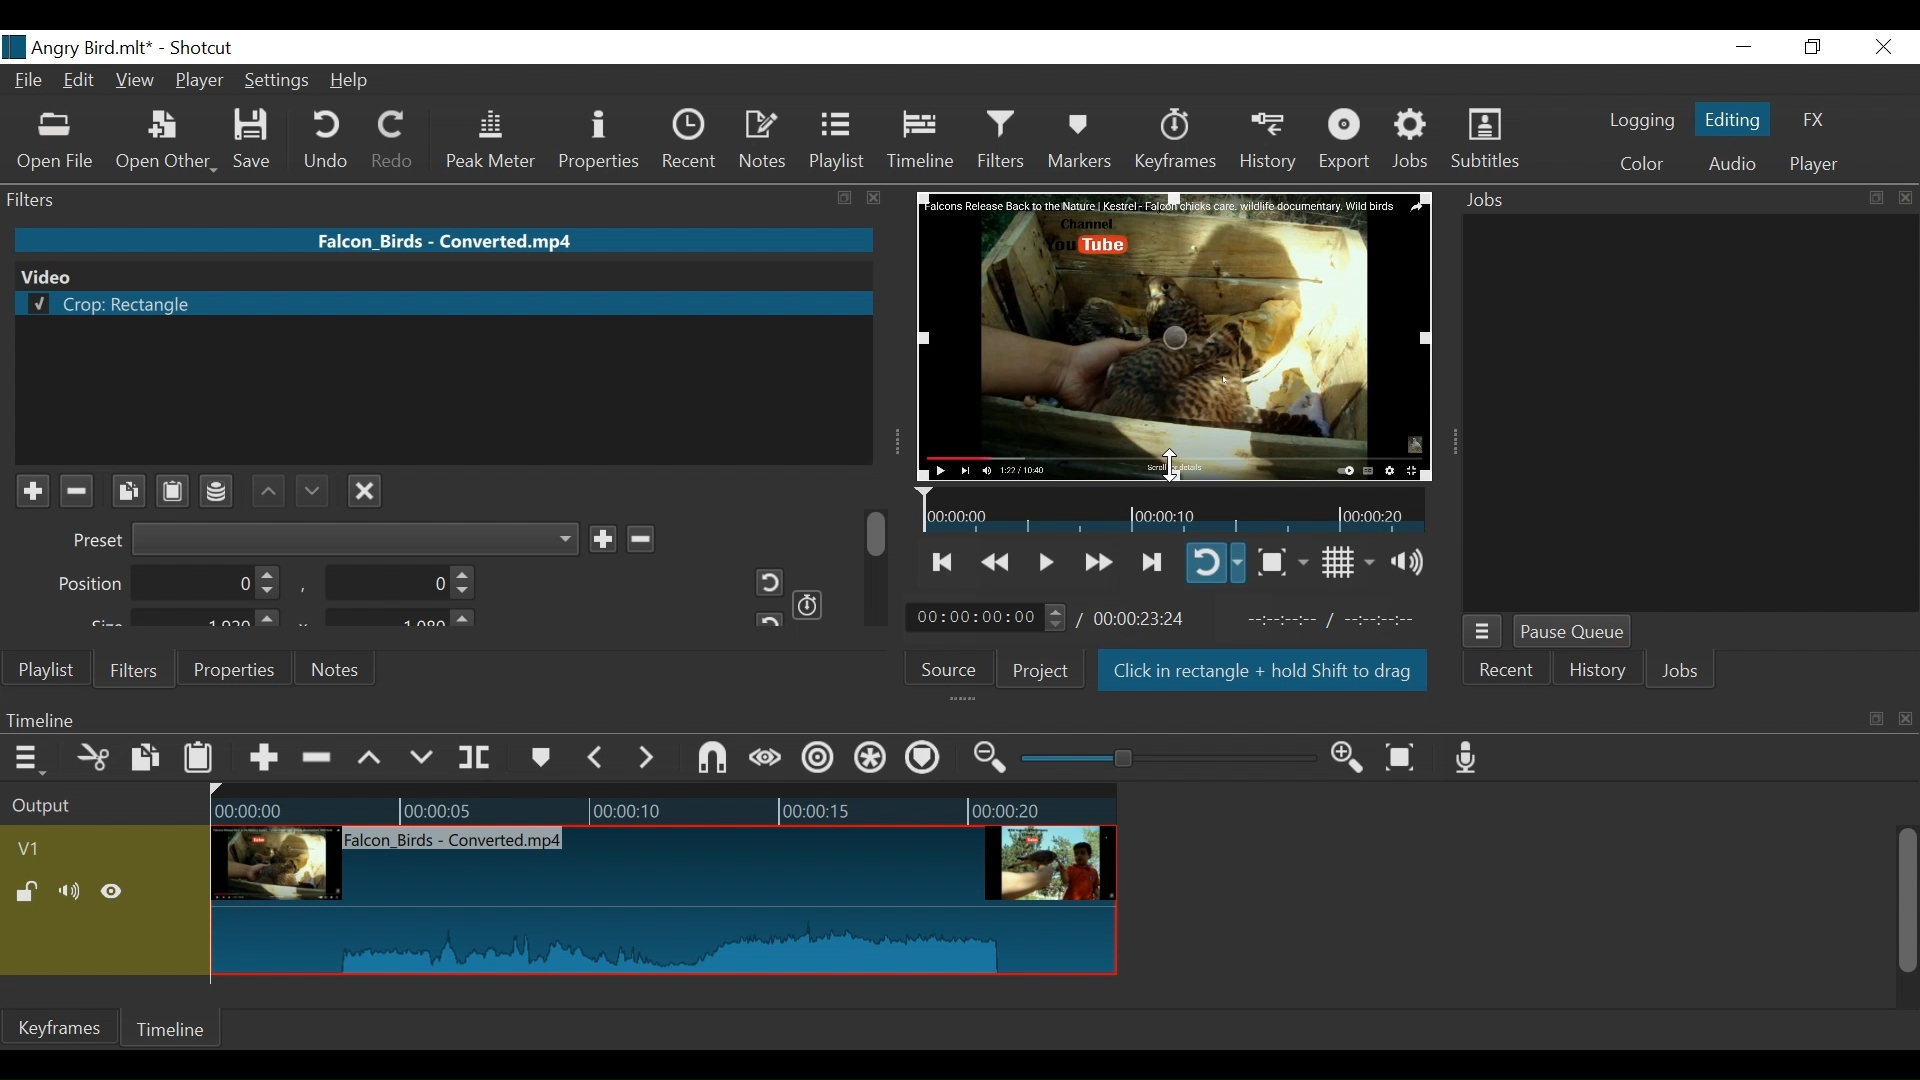 The image size is (1920, 1080). Describe the element at coordinates (278, 83) in the screenshot. I see `Settings` at that location.